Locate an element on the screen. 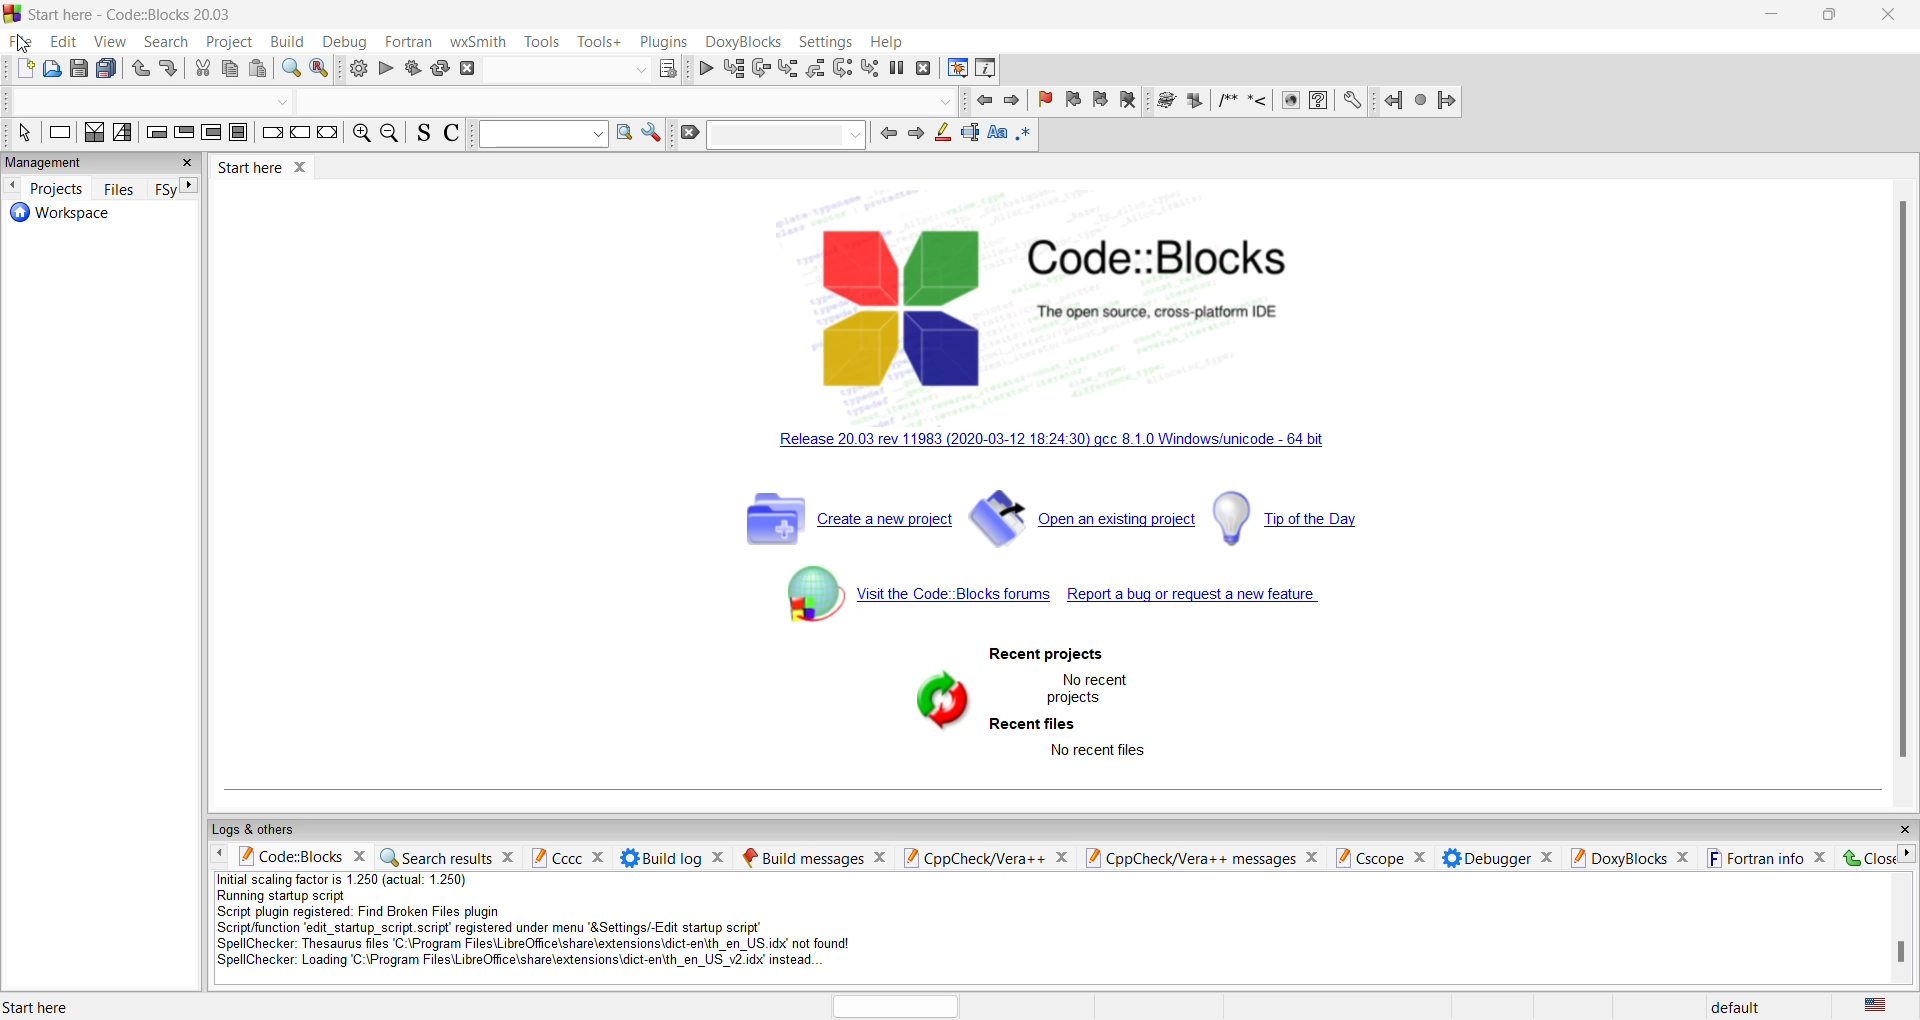 This screenshot has height=1020, width=1920. block forums is located at coordinates (899, 605).